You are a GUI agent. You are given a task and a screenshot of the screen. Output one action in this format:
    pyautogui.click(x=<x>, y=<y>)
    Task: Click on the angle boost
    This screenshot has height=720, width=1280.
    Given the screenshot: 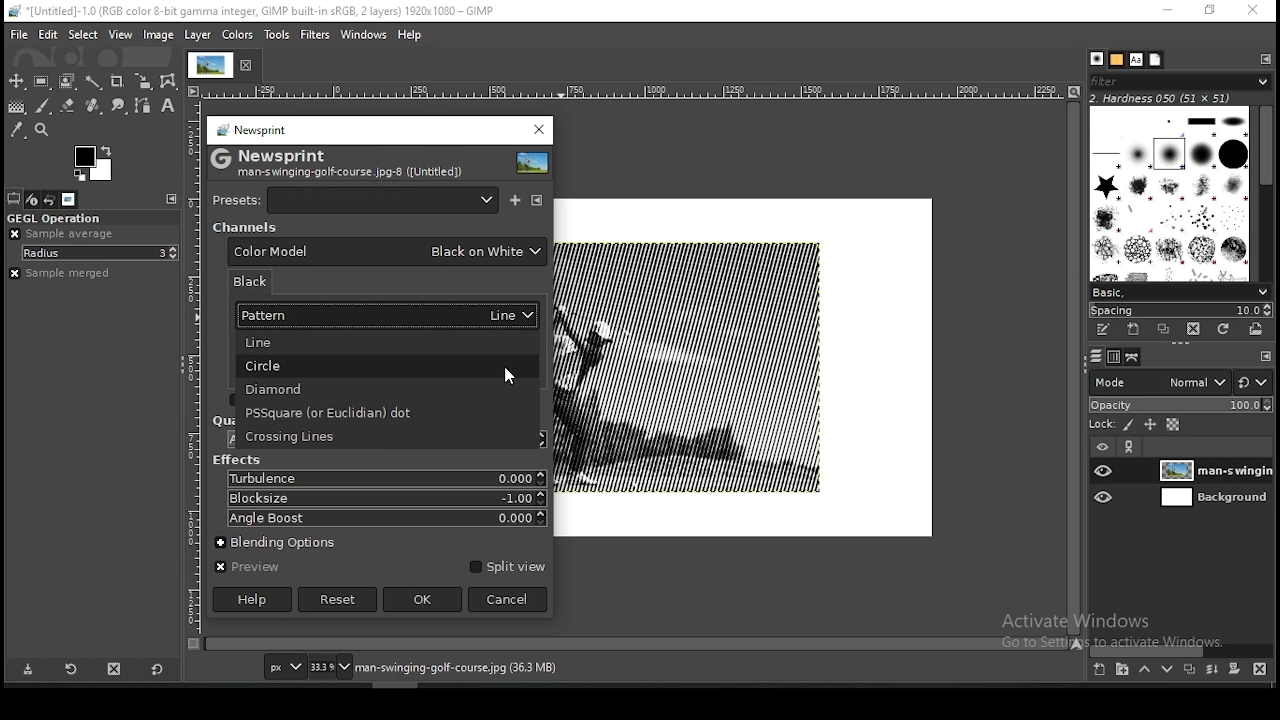 What is the action you would take?
    pyautogui.click(x=384, y=519)
    